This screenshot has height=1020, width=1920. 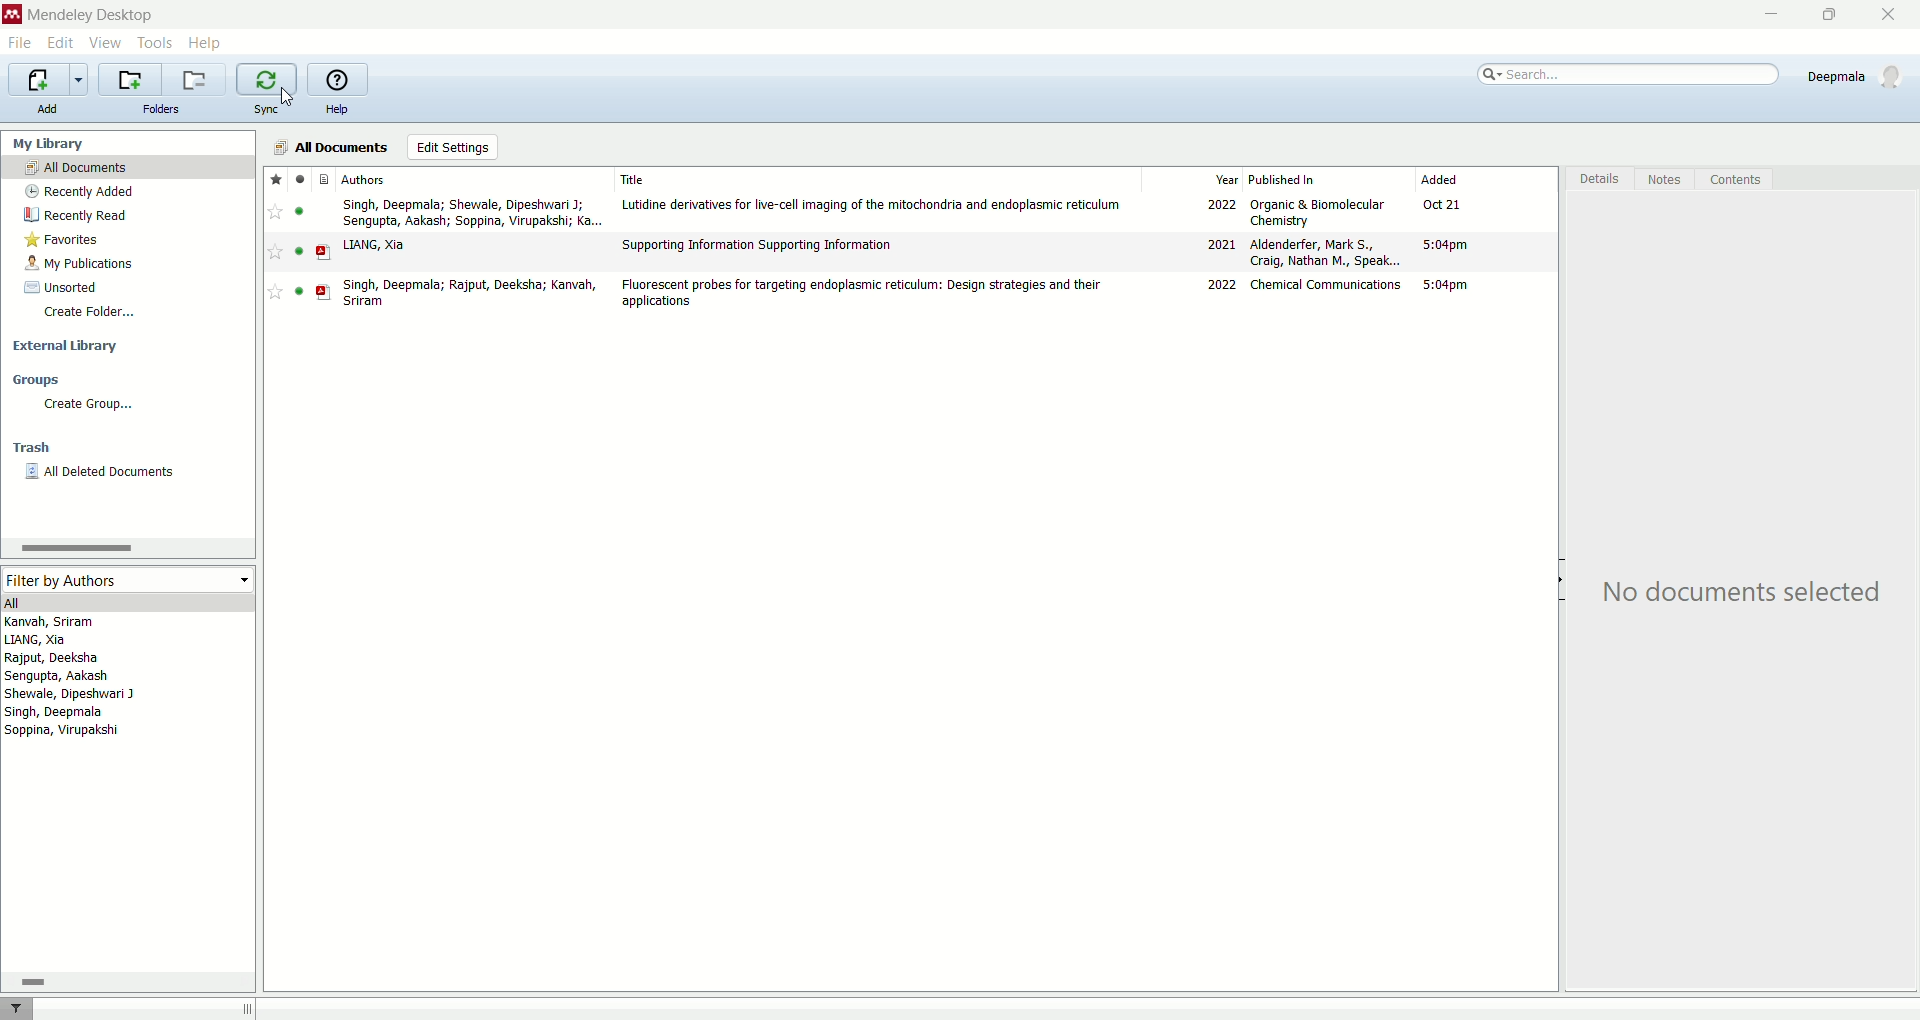 What do you see at coordinates (1326, 285) in the screenshot?
I see `Chemical Communications` at bounding box center [1326, 285].